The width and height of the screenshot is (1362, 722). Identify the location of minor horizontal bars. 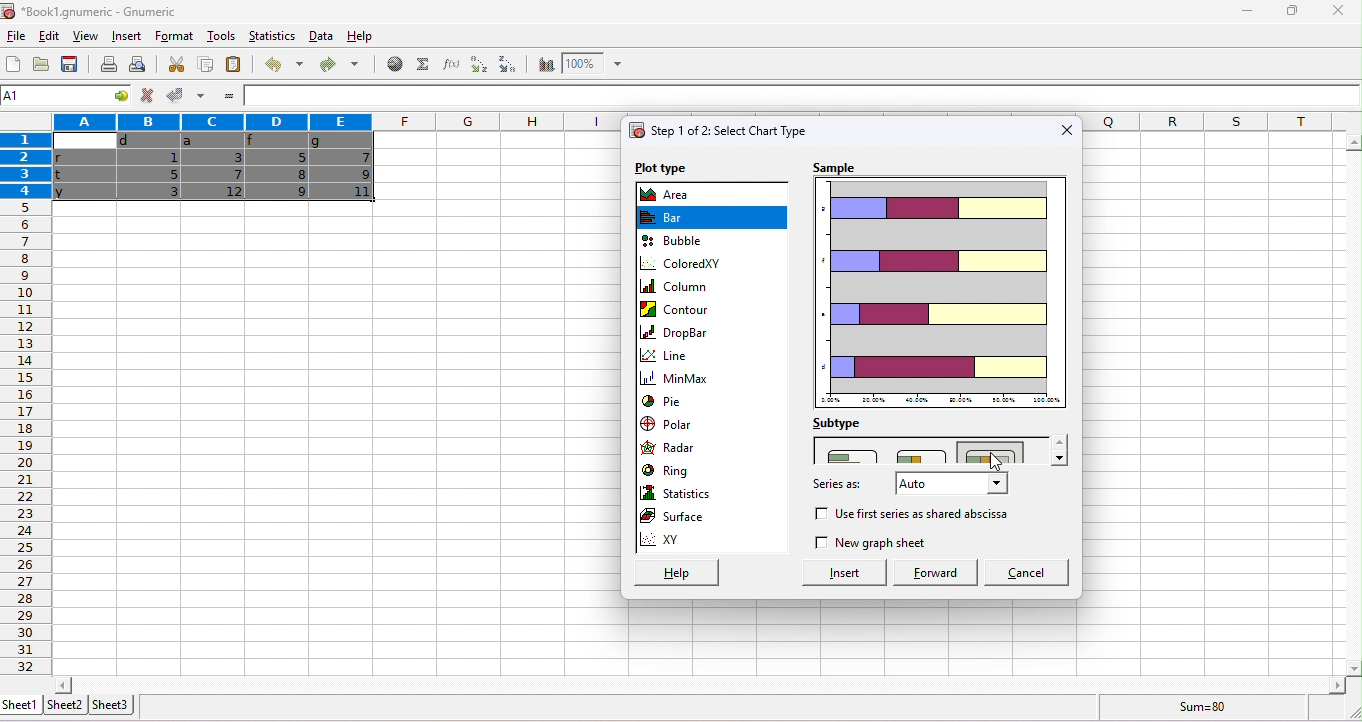
(918, 455).